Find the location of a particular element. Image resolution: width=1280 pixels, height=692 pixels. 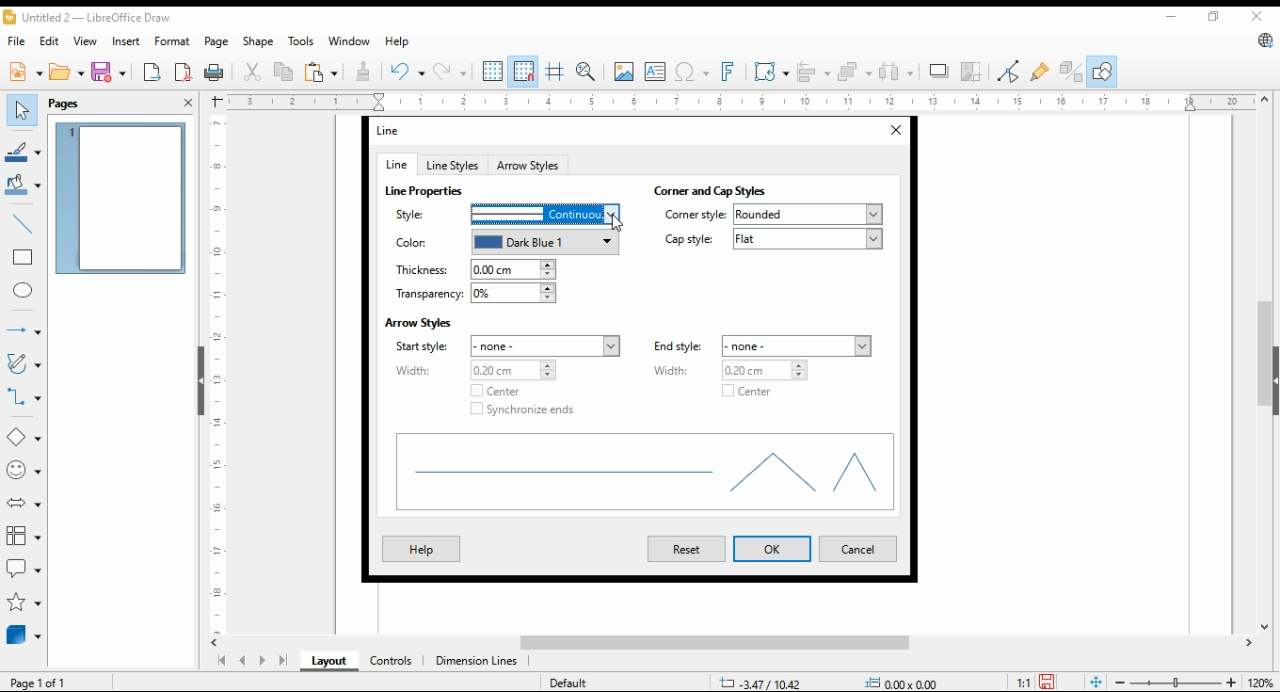

arrange is located at coordinates (852, 70).